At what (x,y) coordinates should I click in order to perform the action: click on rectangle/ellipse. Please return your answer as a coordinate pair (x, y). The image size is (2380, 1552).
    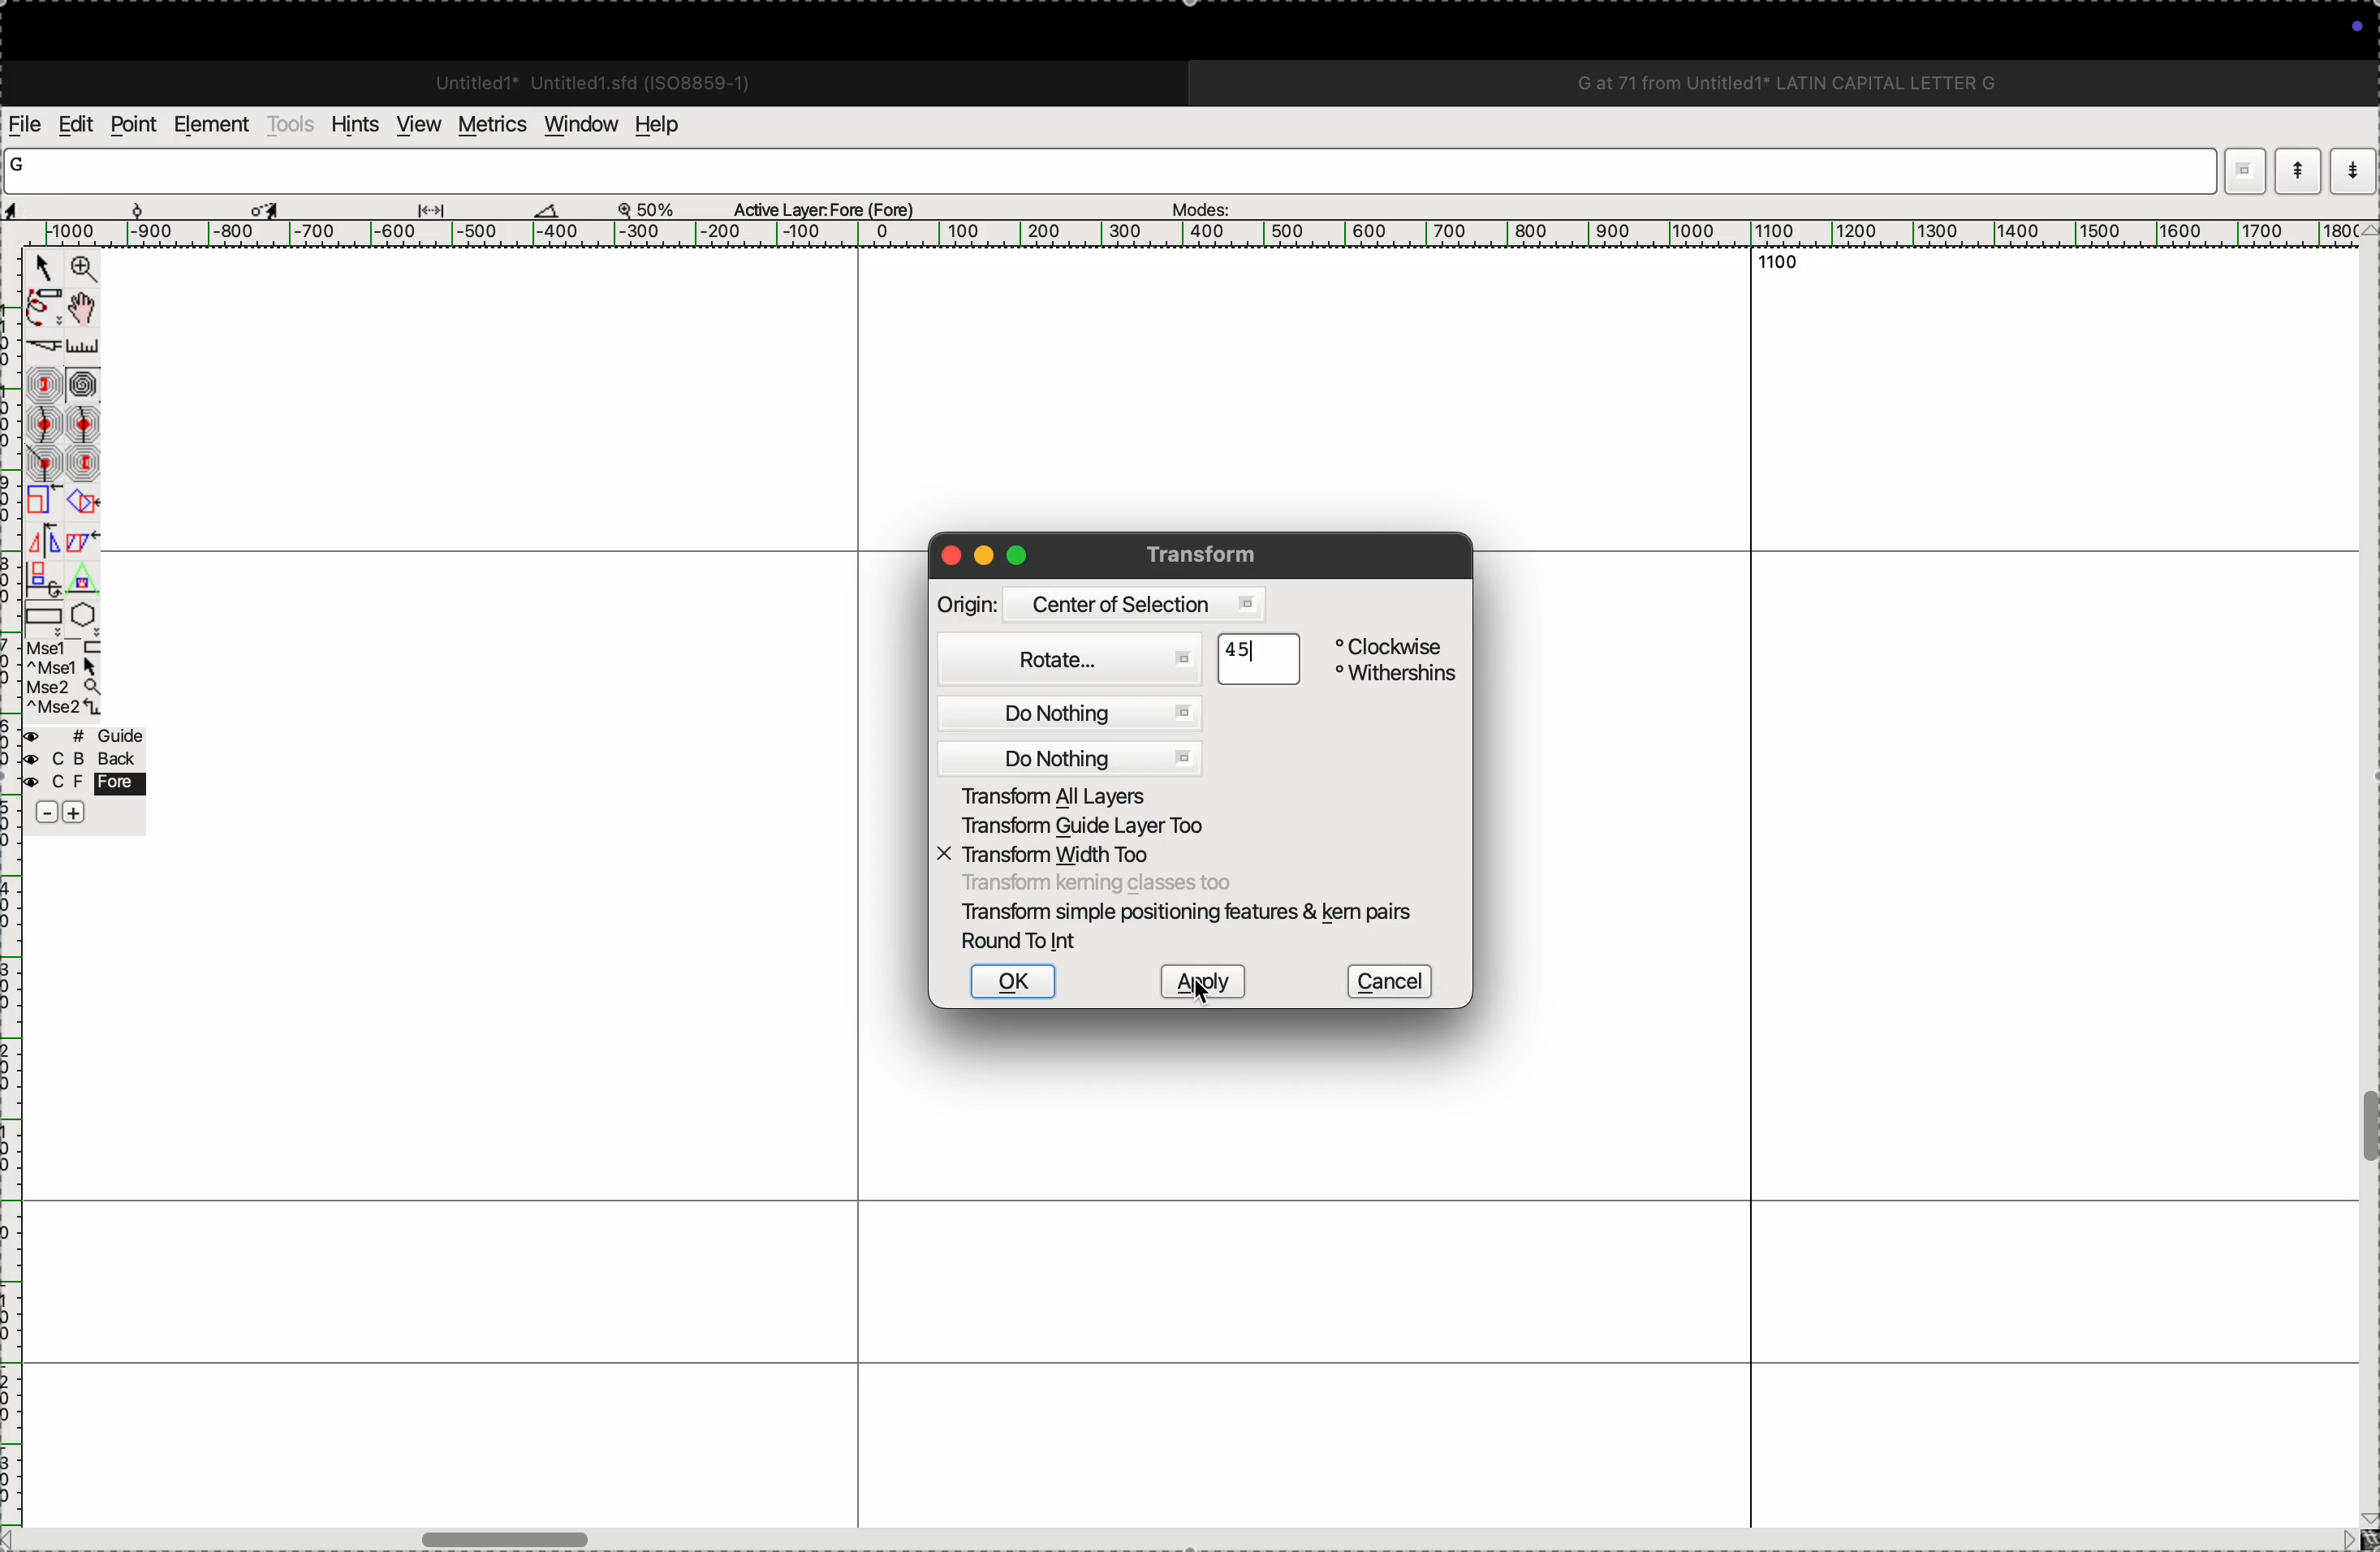
    Looking at the image, I should click on (45, 616).